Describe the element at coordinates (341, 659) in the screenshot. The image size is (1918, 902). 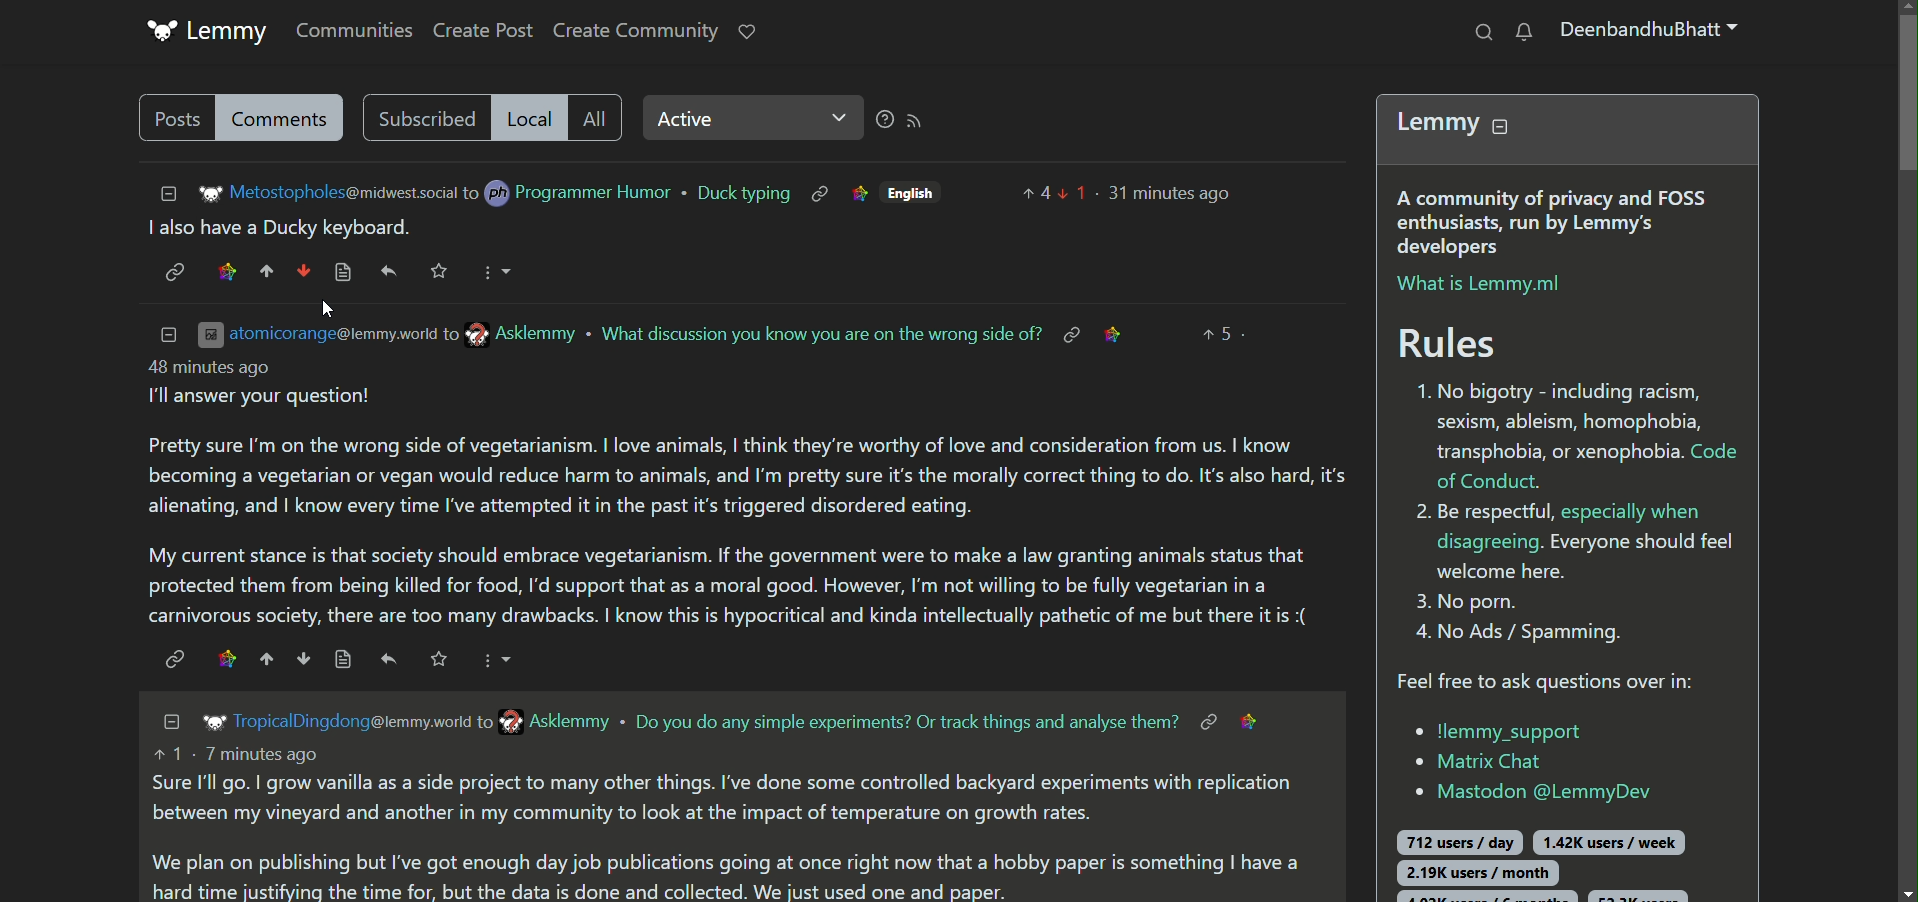
I see `page` at that location.